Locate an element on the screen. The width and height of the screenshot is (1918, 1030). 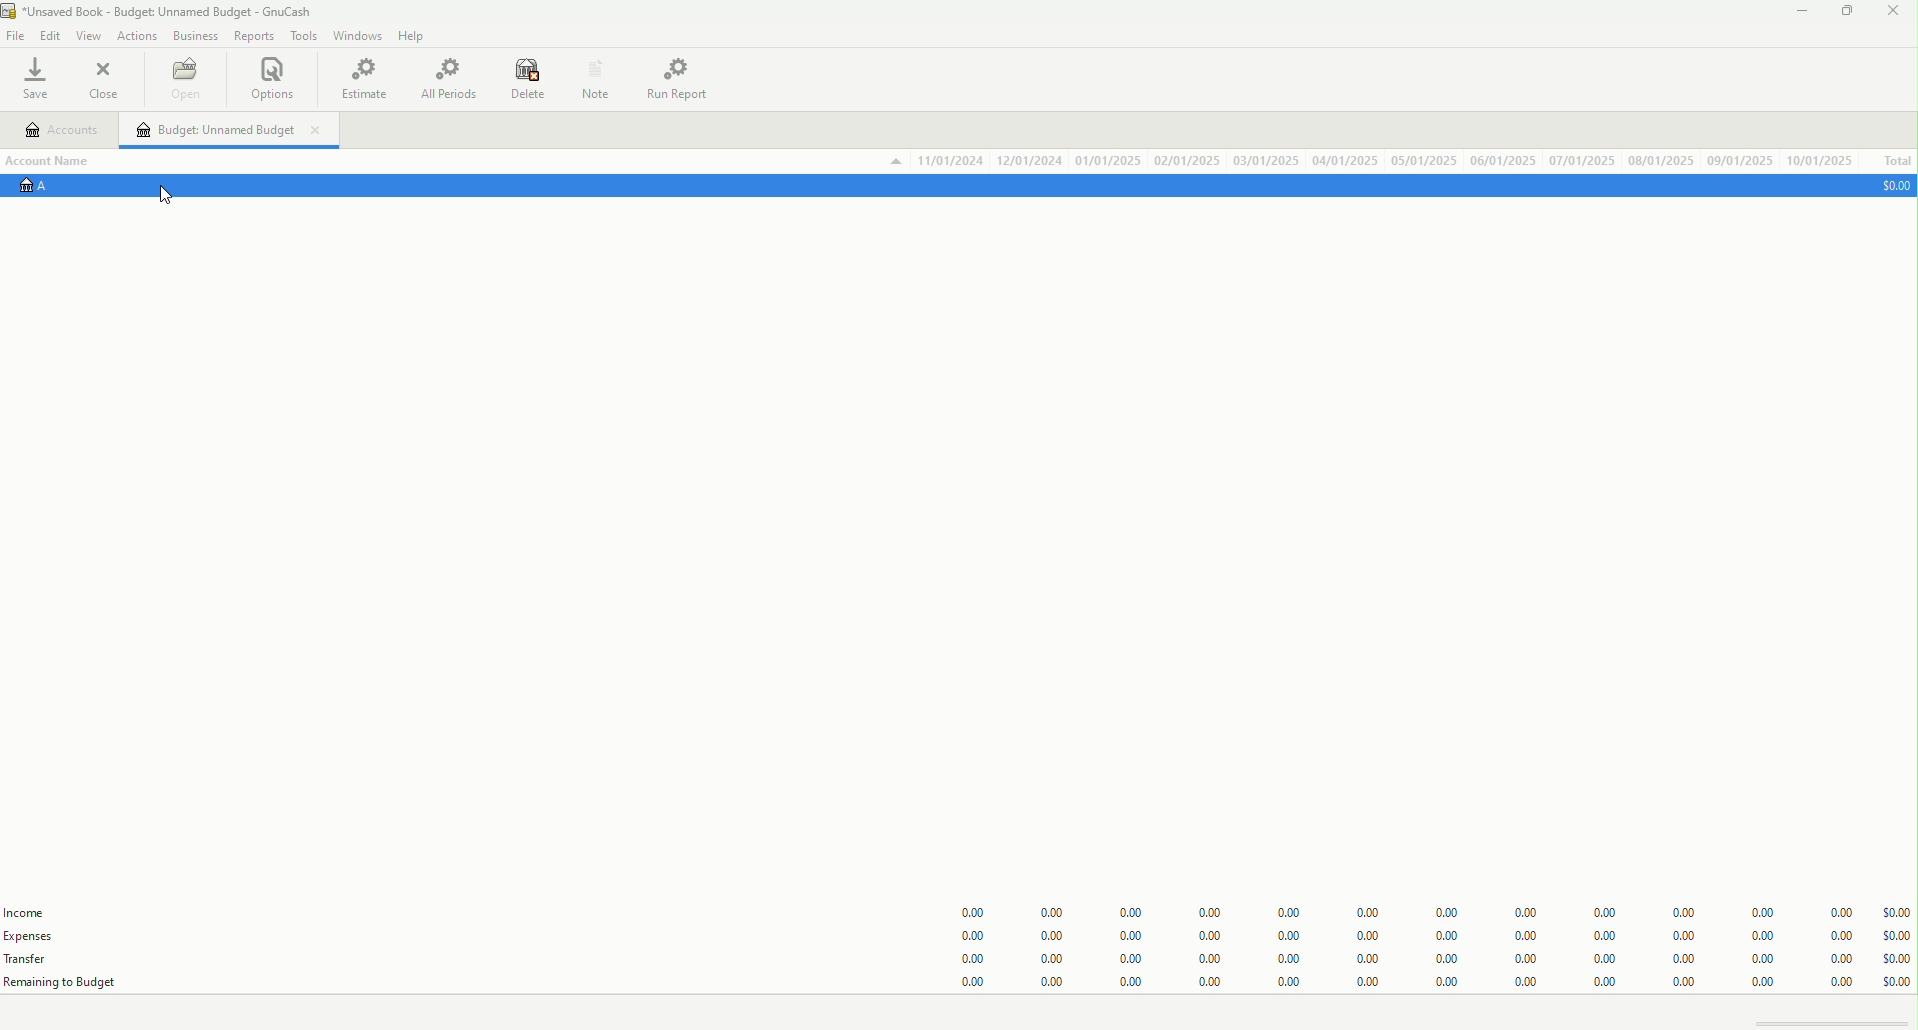
Business is located at coordinates (193, 36).